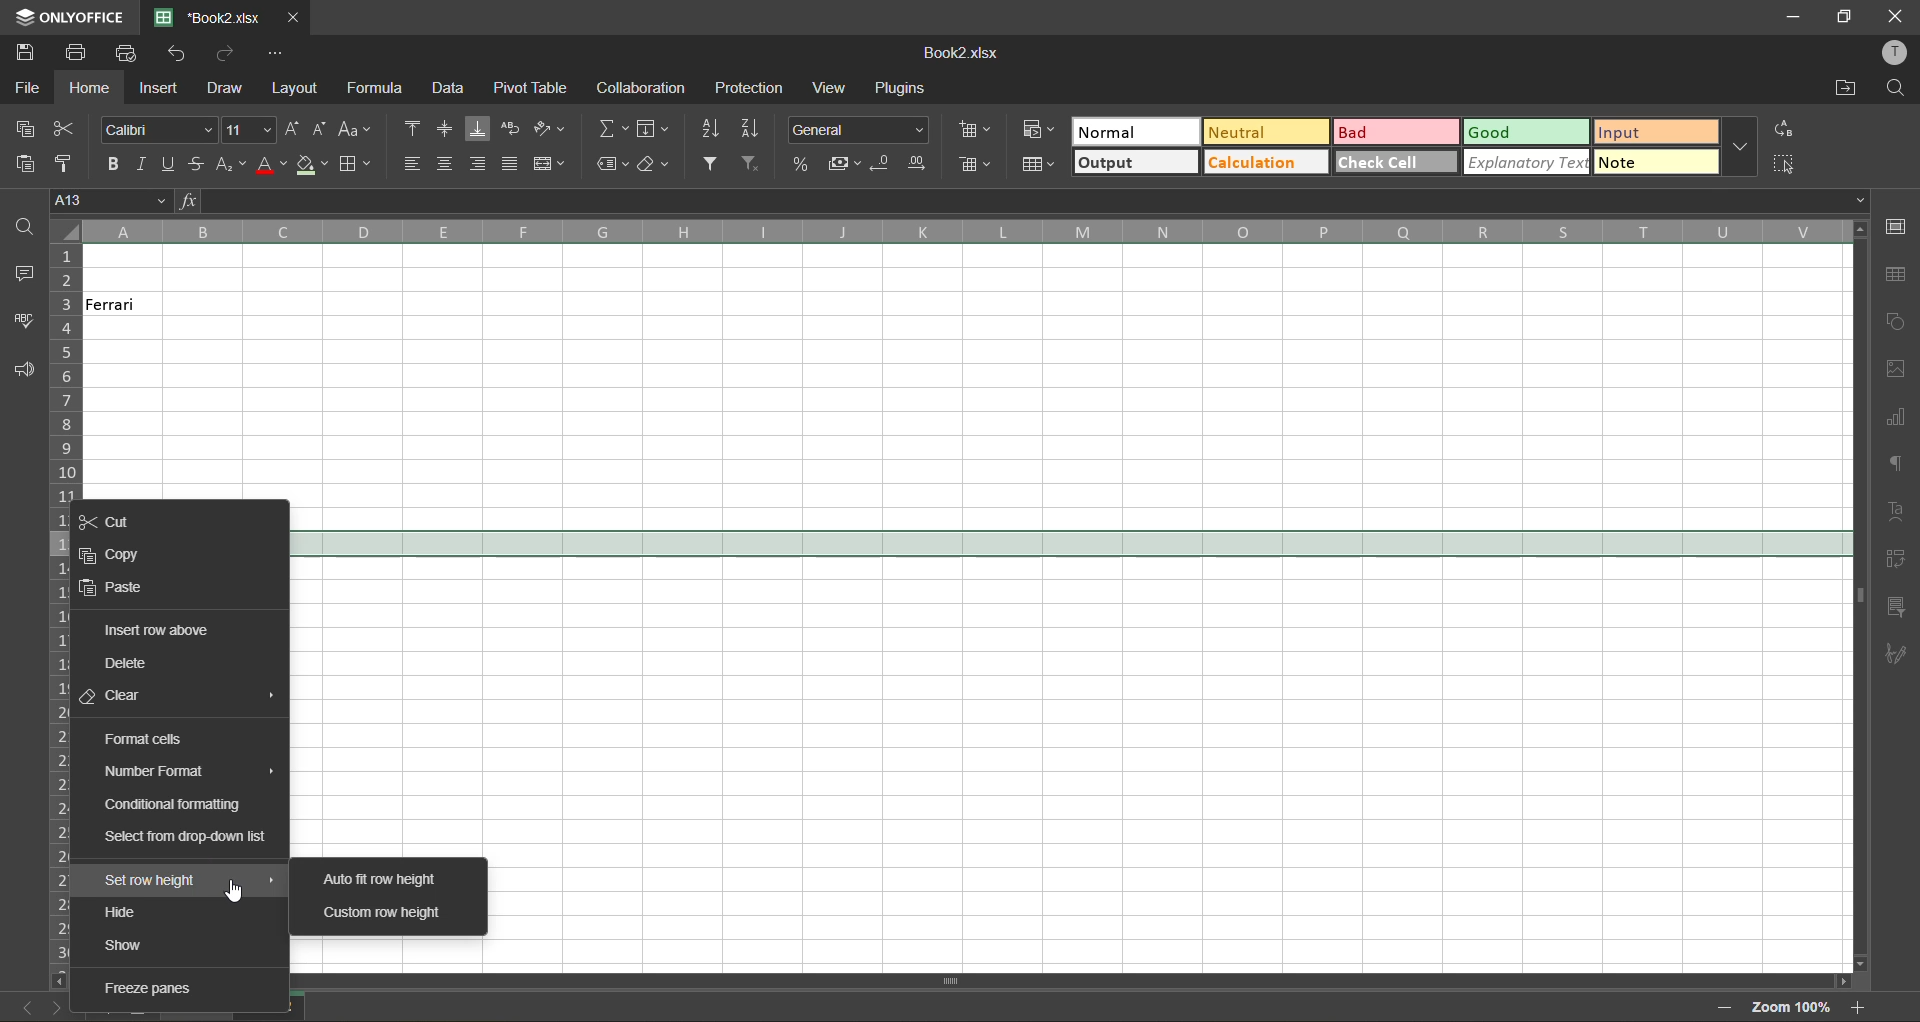 This screenshot has width=1920, height=1022. Describe the element at coordinates (70, 17) in the screenshot. I see `app name` at that location.